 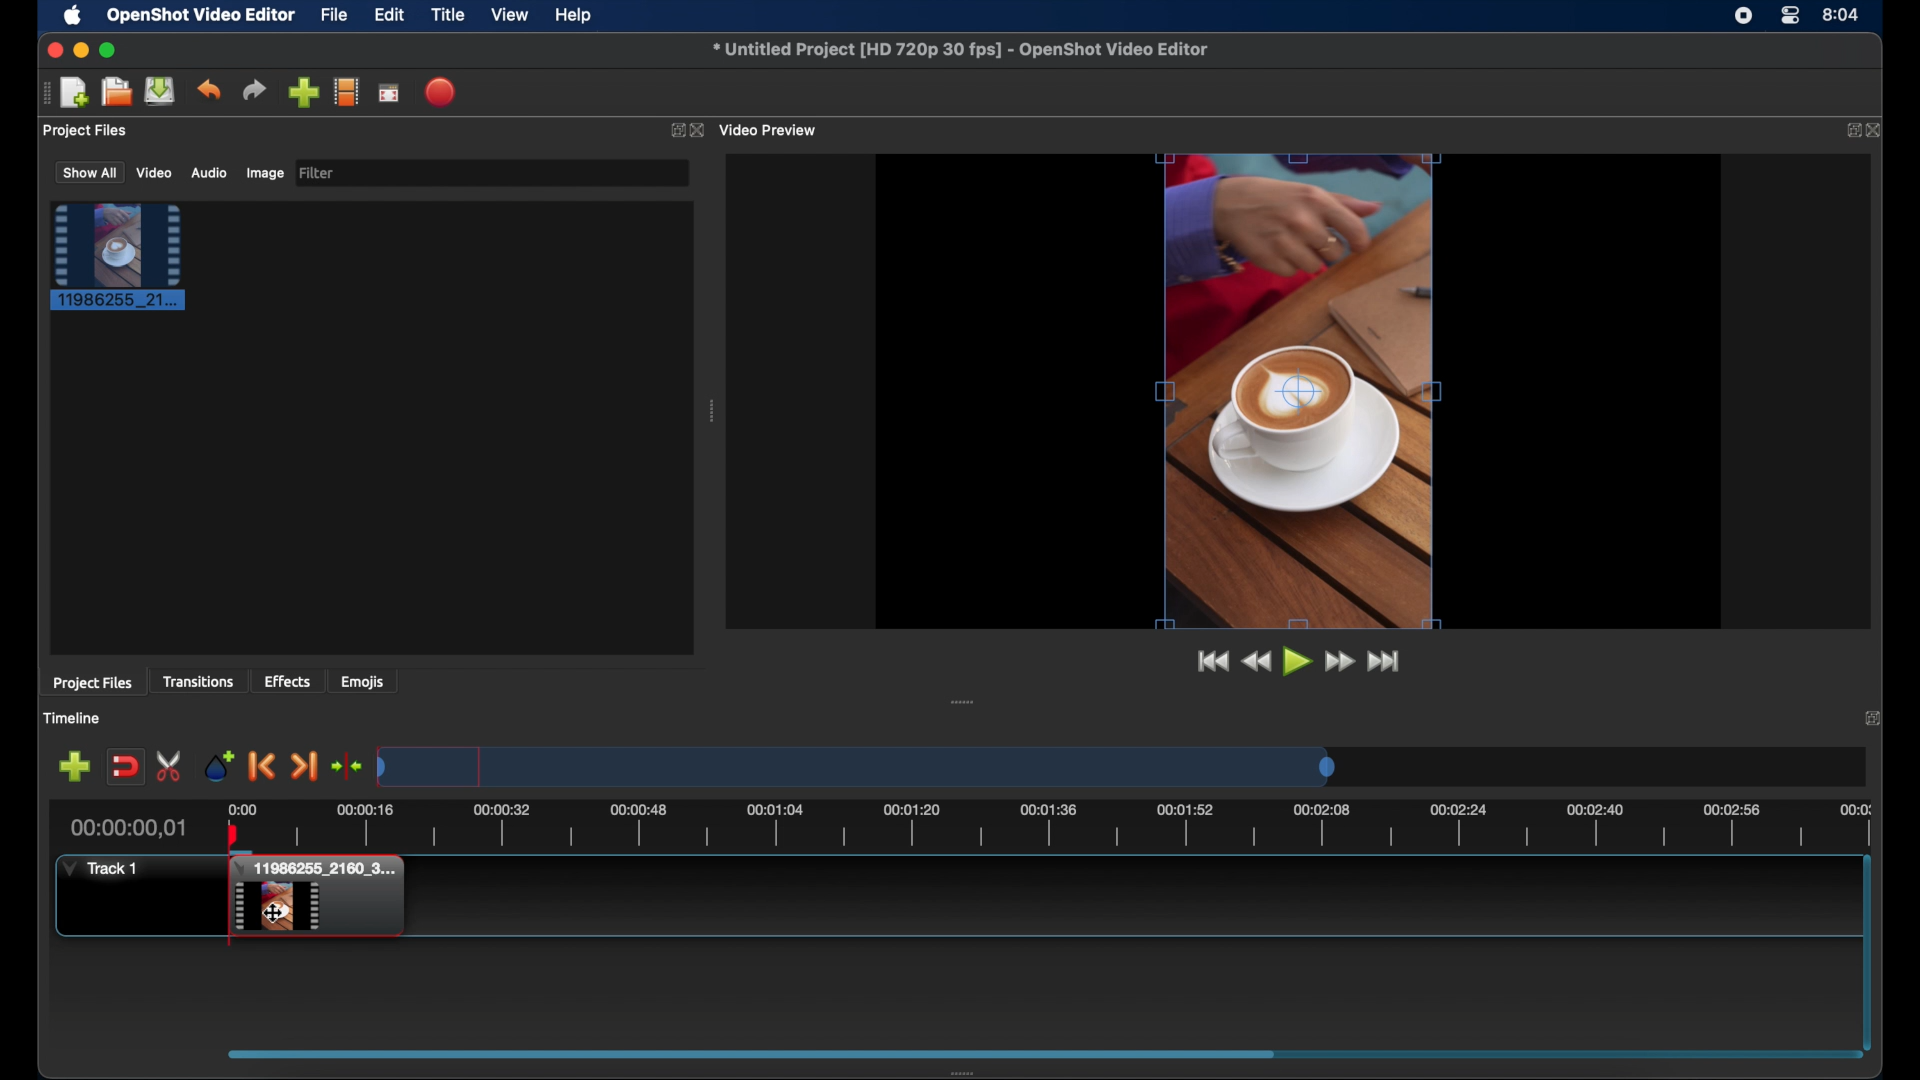 What do you see at coordinates (210, 90) in the screenshot?
I see `undo` at bounding box center [210, 90].